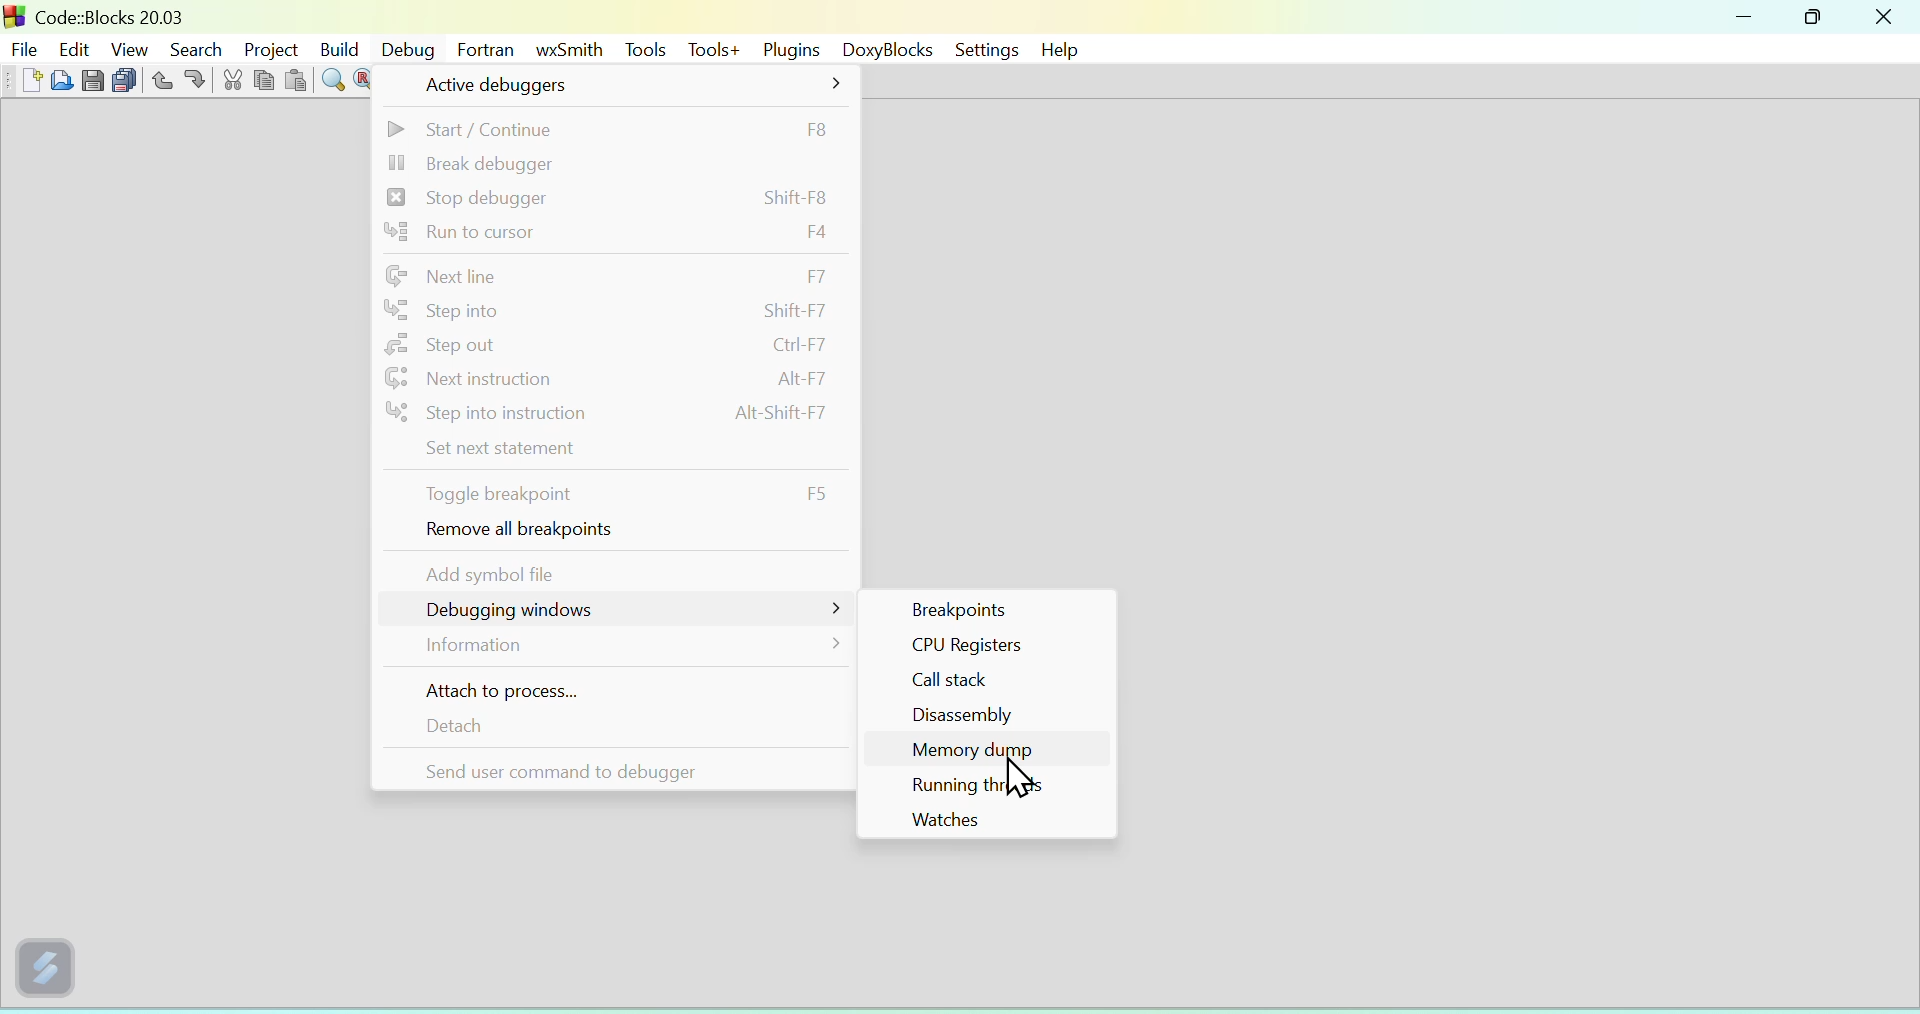 This screenshot has width=1920, height=1014. What do you see at coordinates (611, 612) in the screenshot?
I see `debugging window` at bounding box center [611, 612].